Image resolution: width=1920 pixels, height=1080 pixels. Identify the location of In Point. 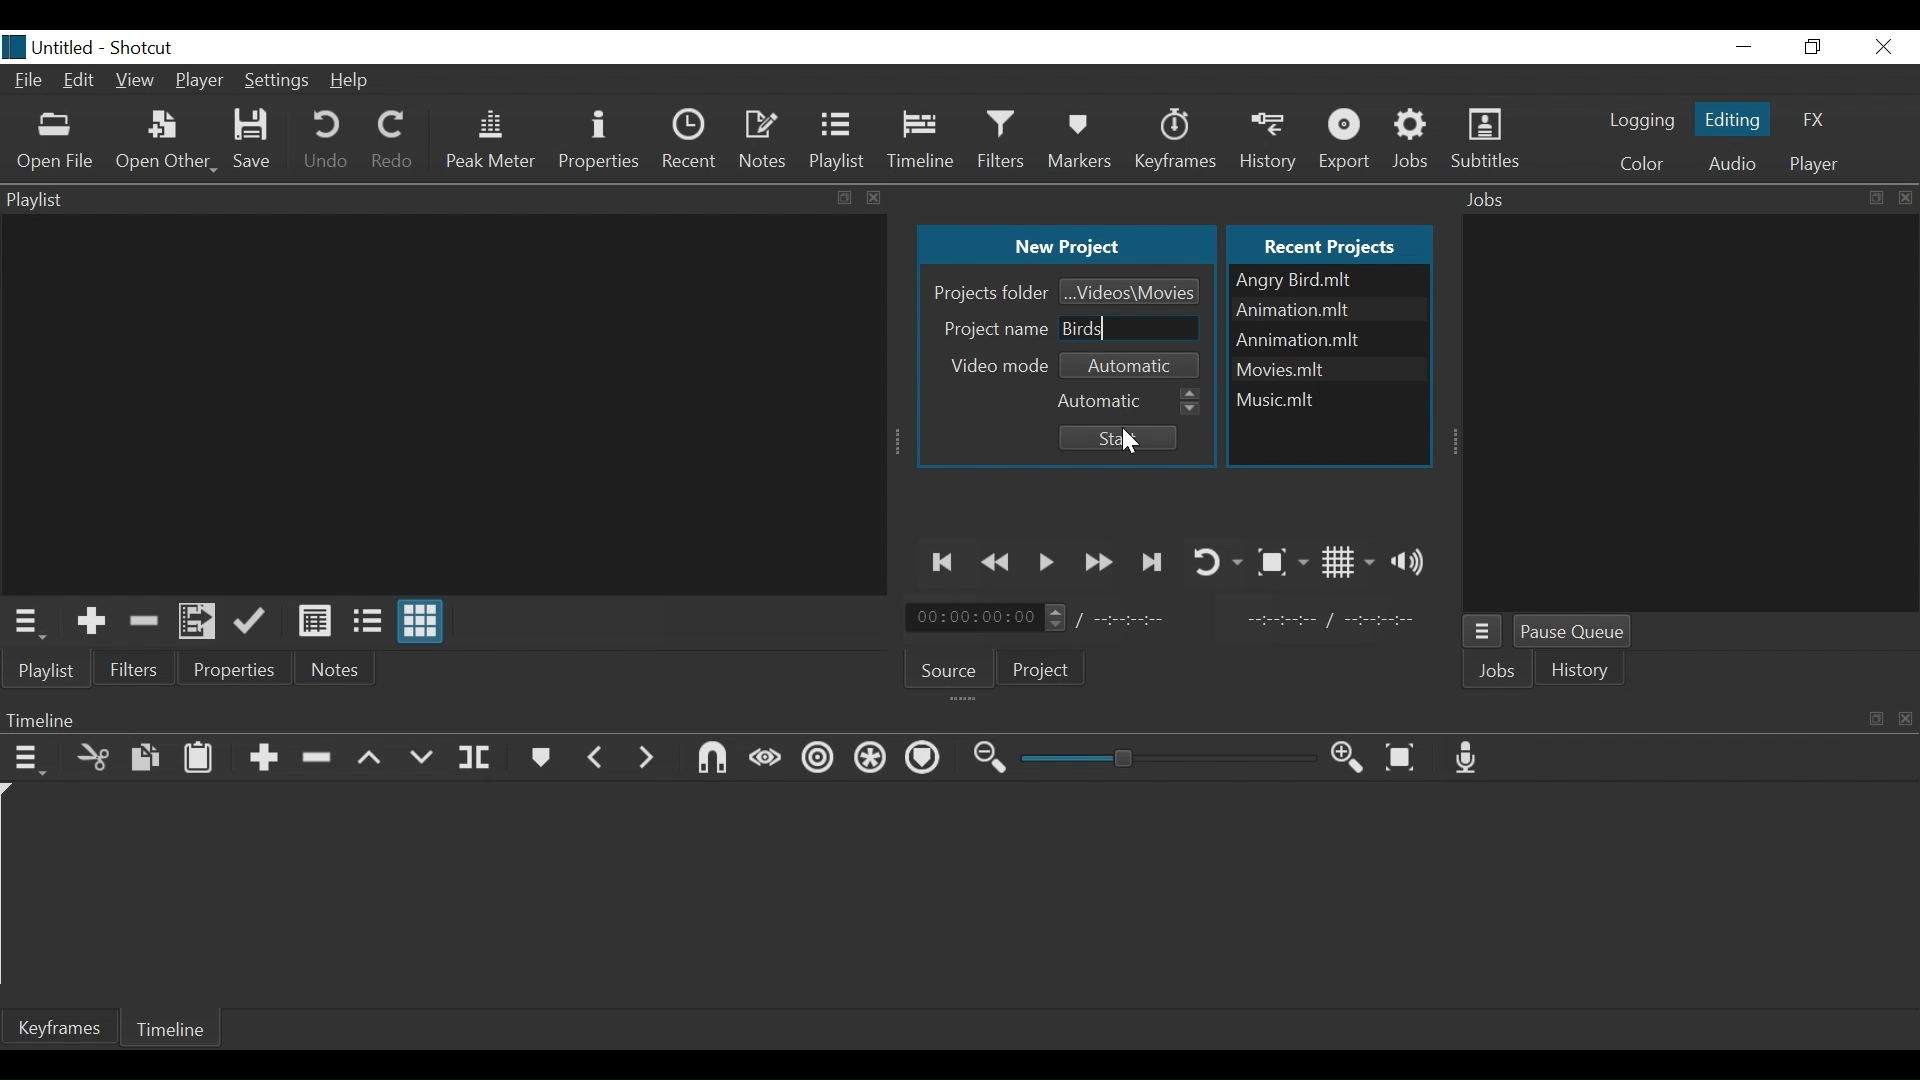
(1330, 620).